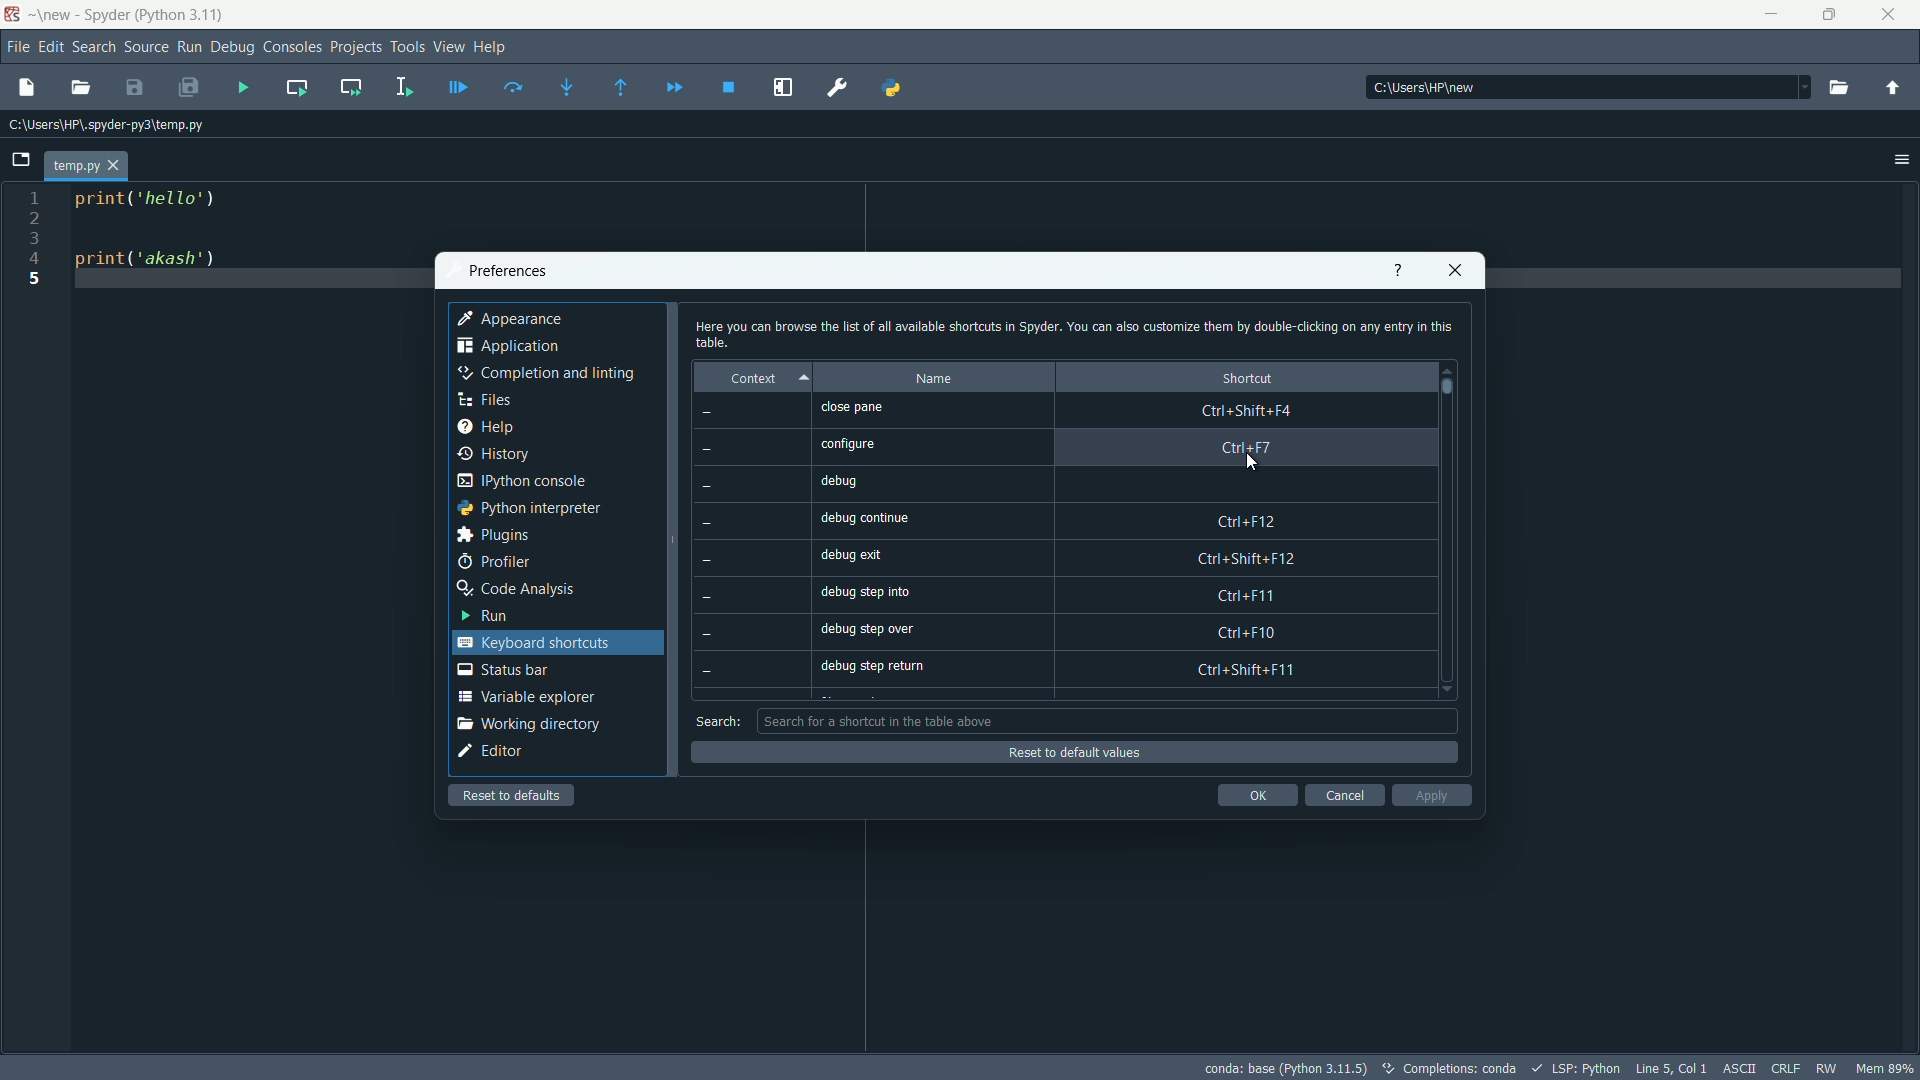 Image resolution: width=1920 pixels, height=1080 pixels. I want to click on run current cell and go to next one, so click(351, 86).